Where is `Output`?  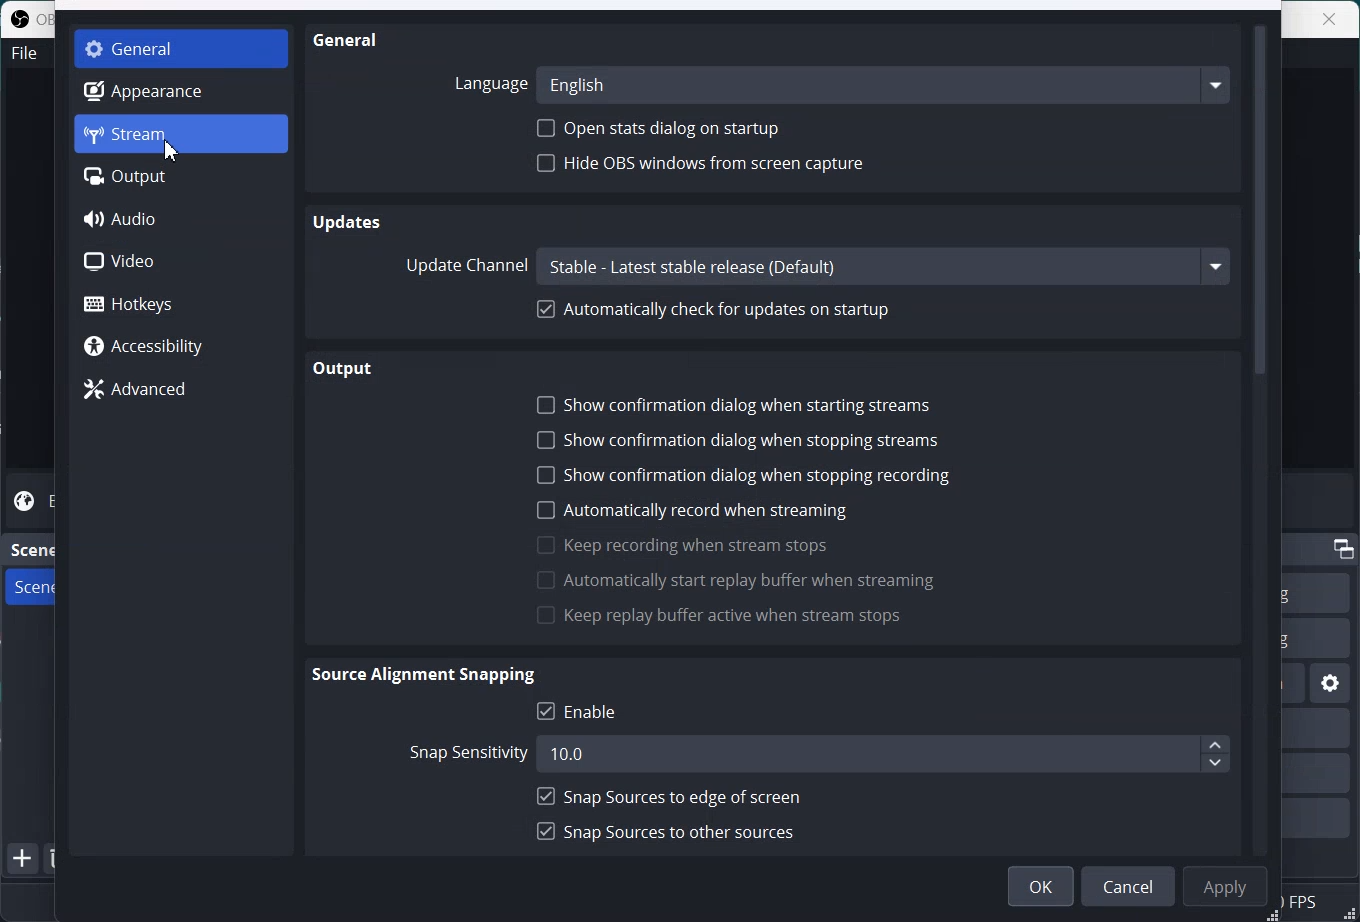
Output is located at coordinates (345, 368).